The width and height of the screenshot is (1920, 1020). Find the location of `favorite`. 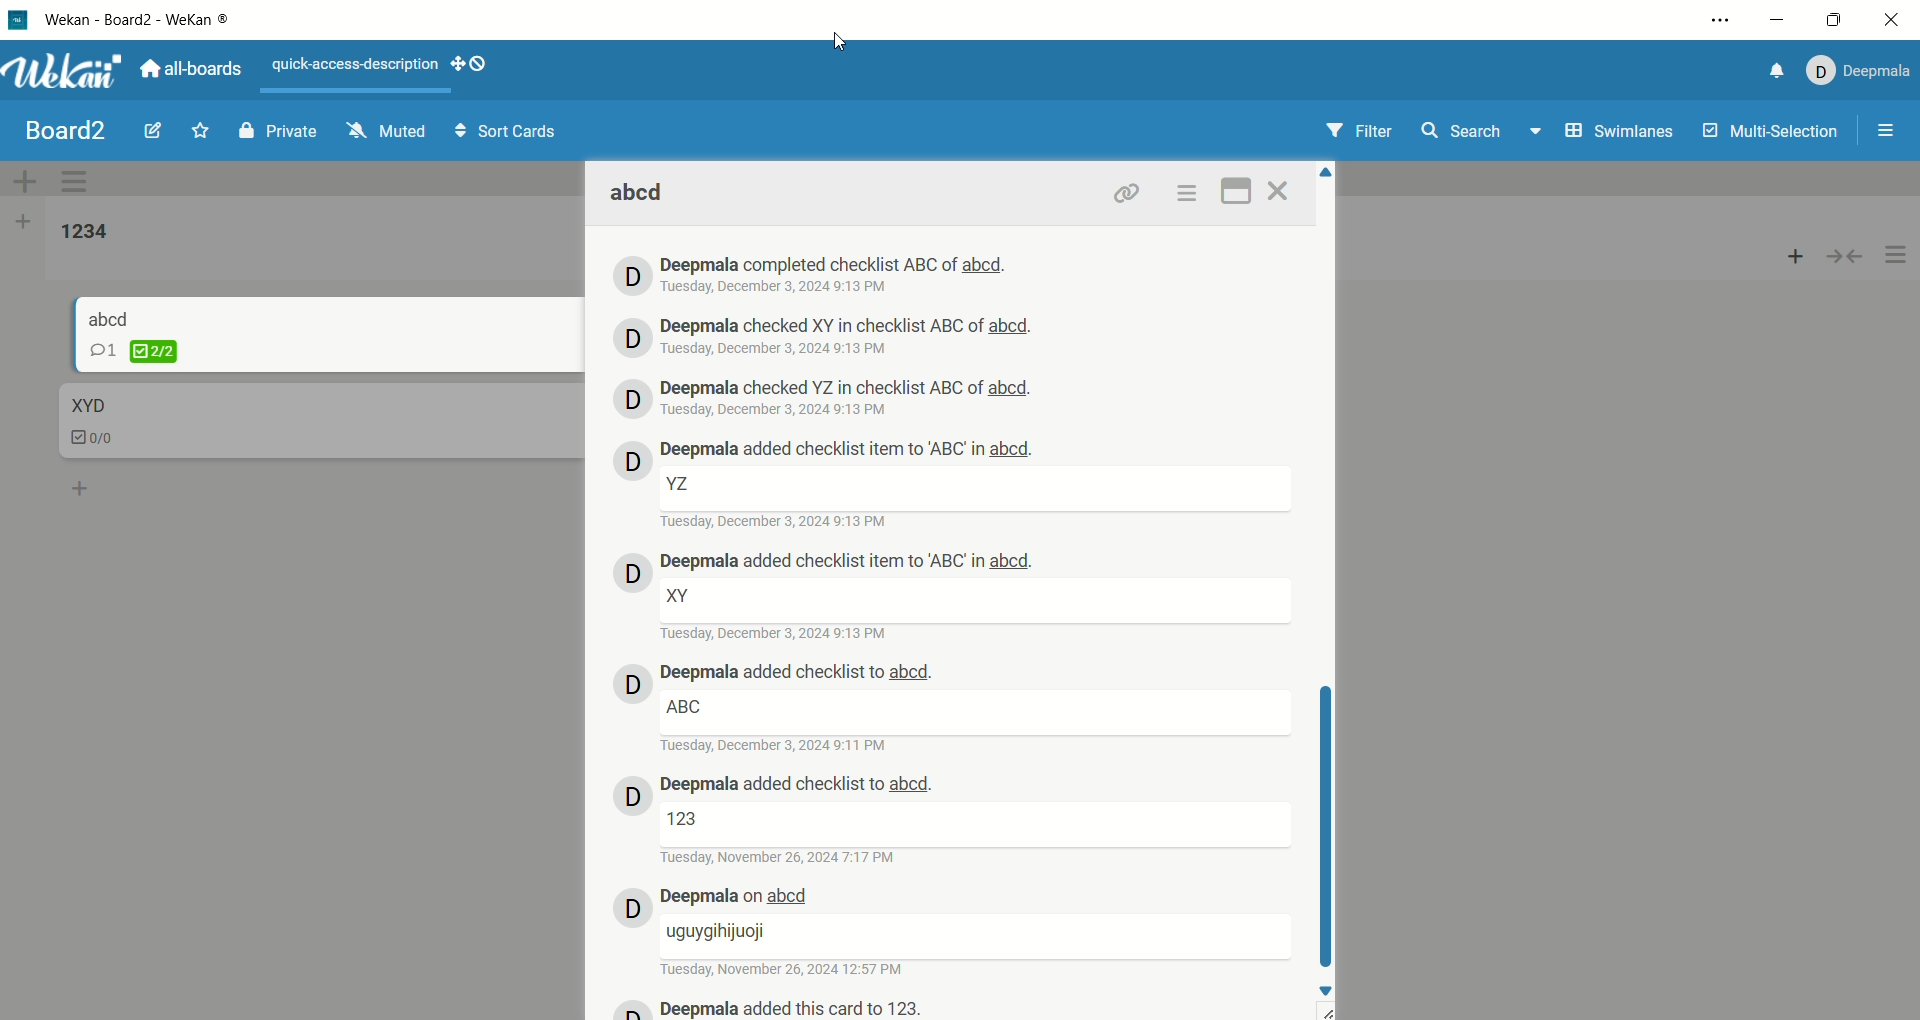

favorite is located at coordinates (202, 129).